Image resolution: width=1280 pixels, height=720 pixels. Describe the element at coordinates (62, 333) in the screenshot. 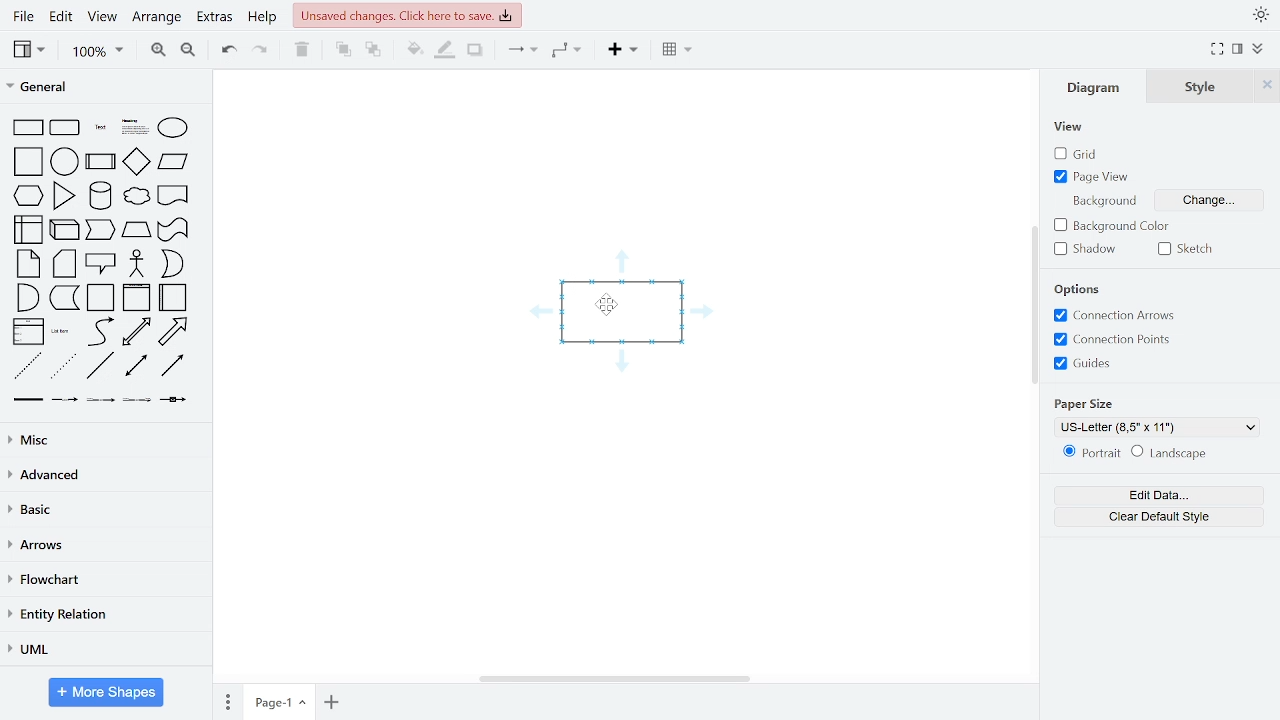

I see `list item` at that location.